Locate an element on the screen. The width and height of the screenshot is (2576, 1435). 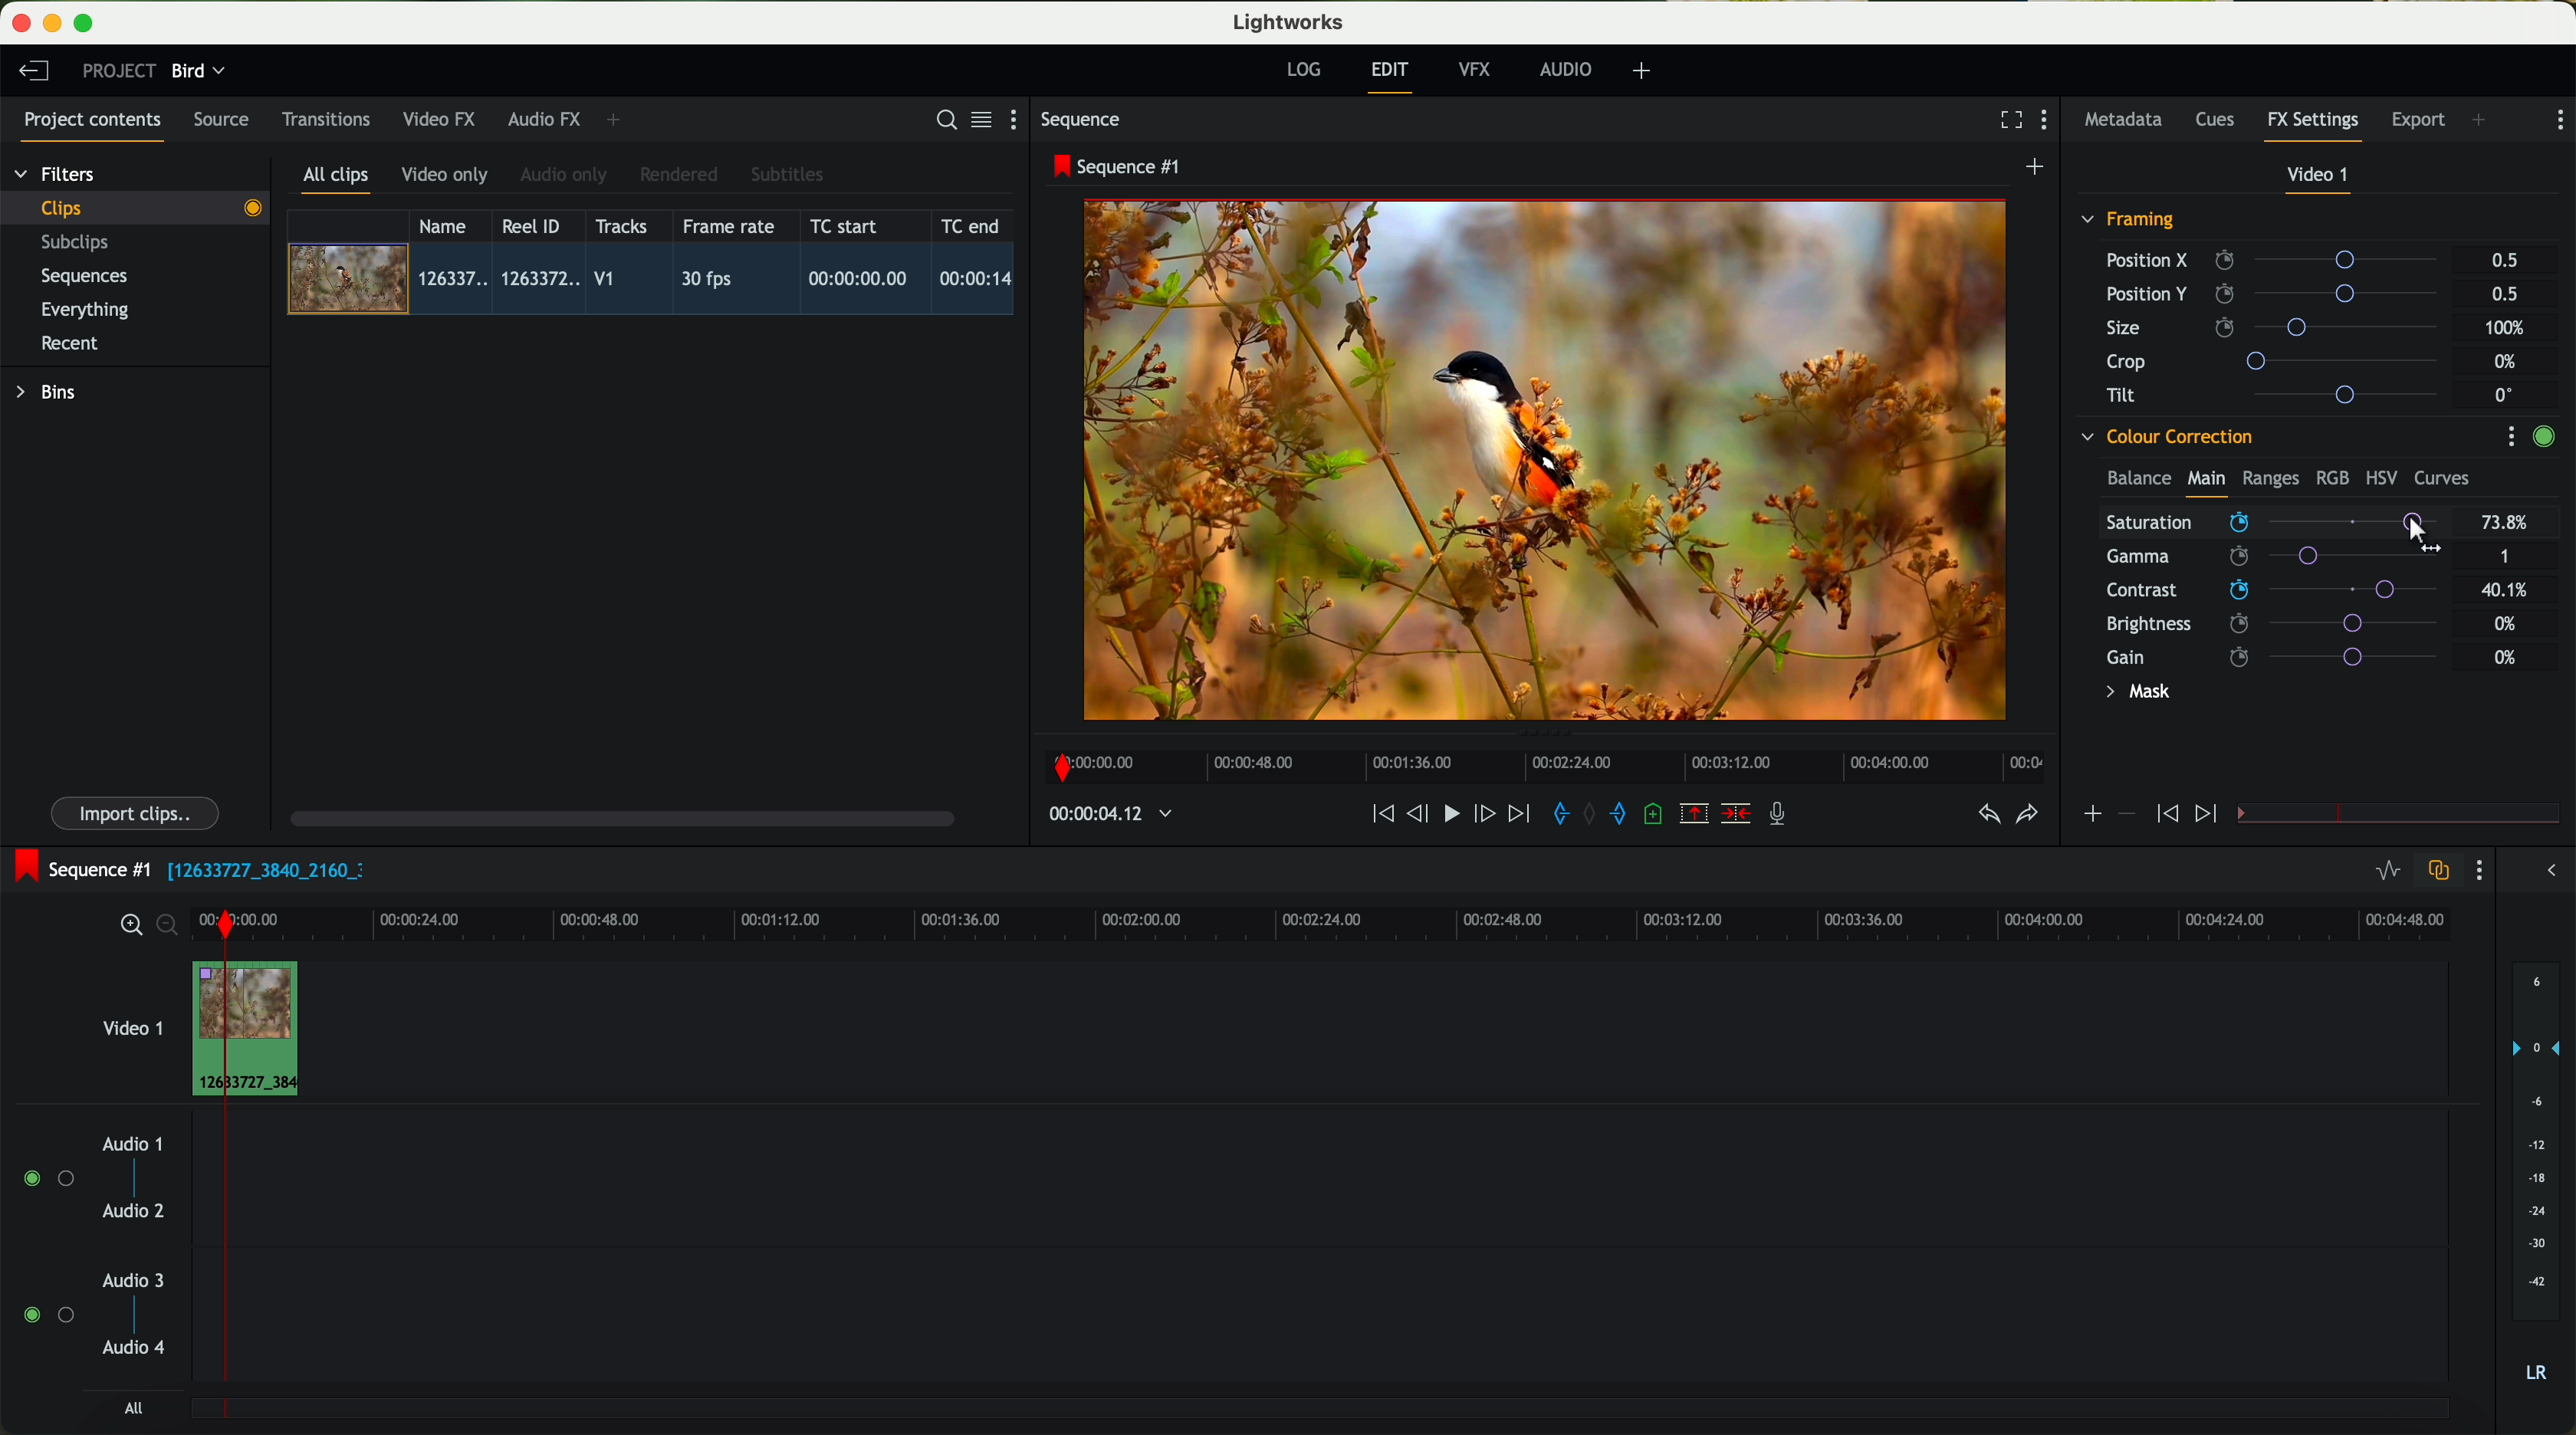
zoom in is located at coordinates (128, 926).